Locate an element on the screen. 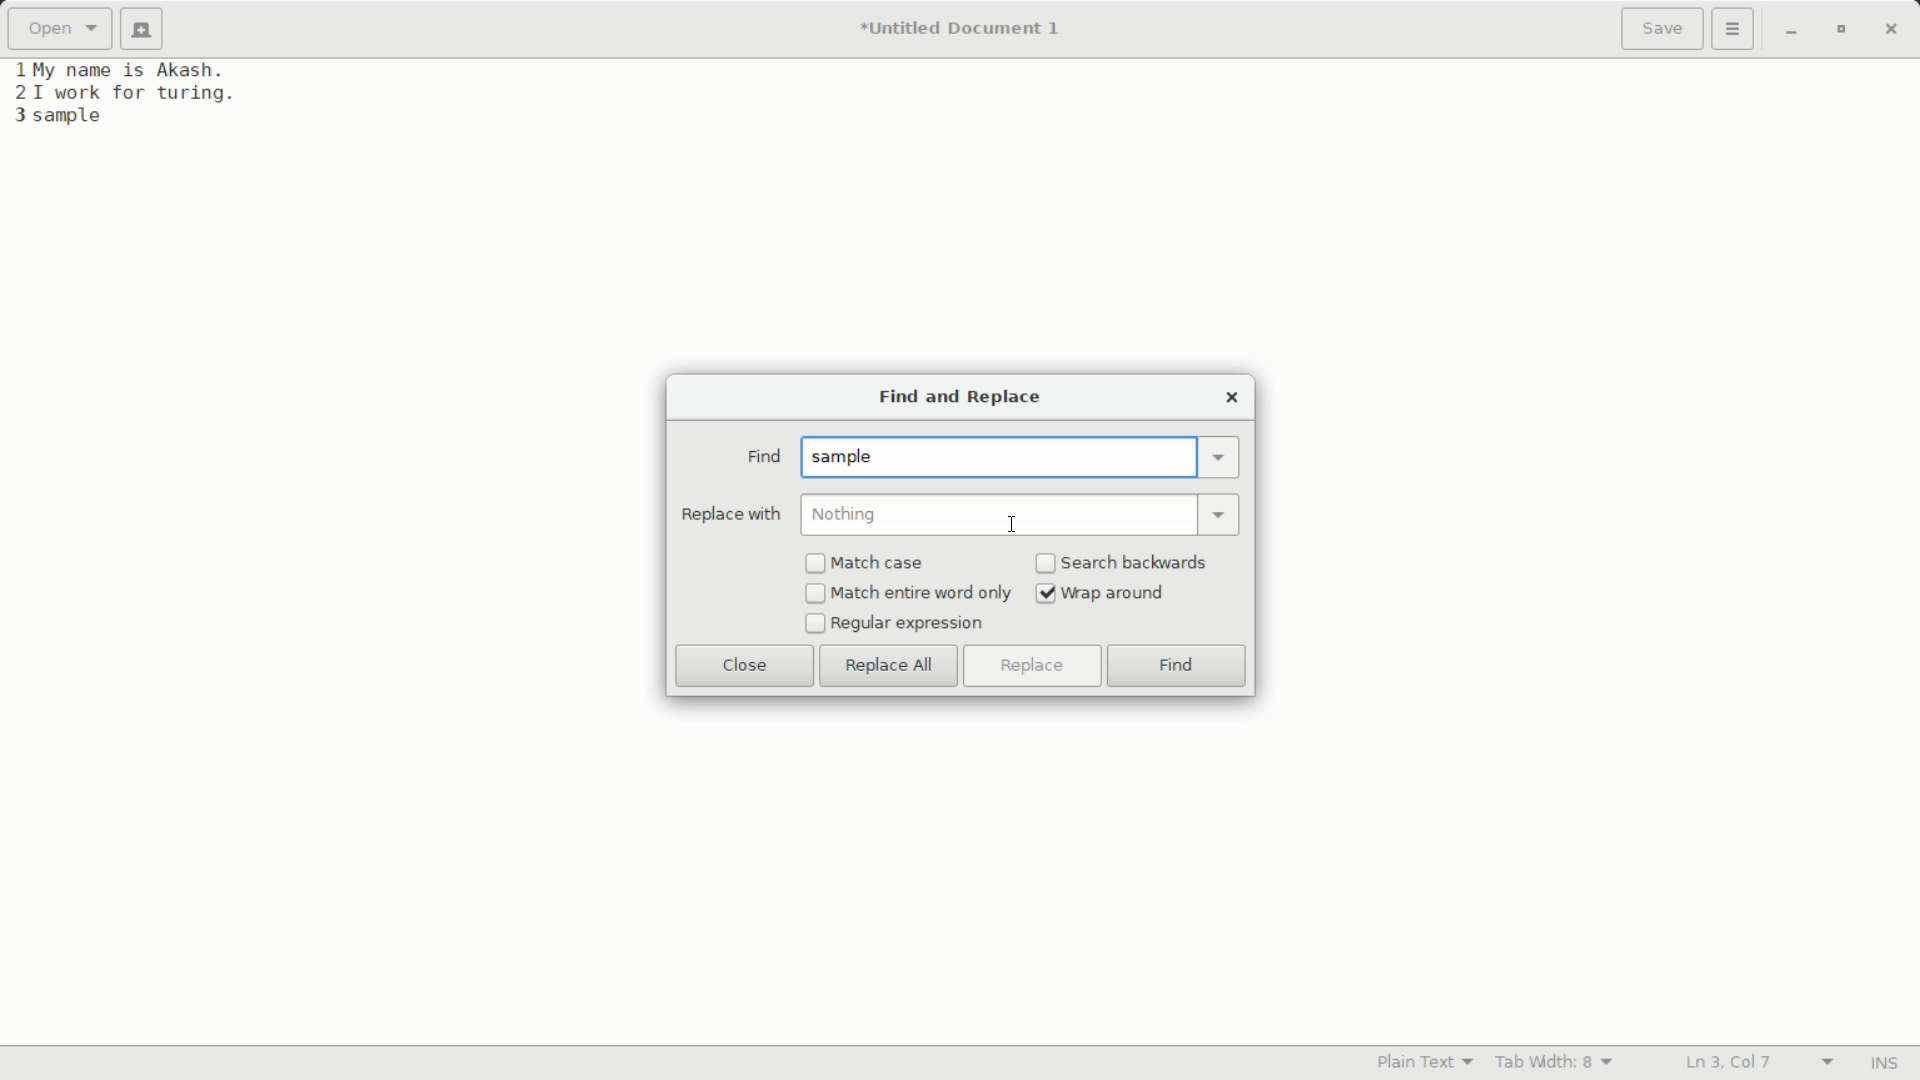 The image size is (1920, 1080). find is located at coordinates (762, 457).